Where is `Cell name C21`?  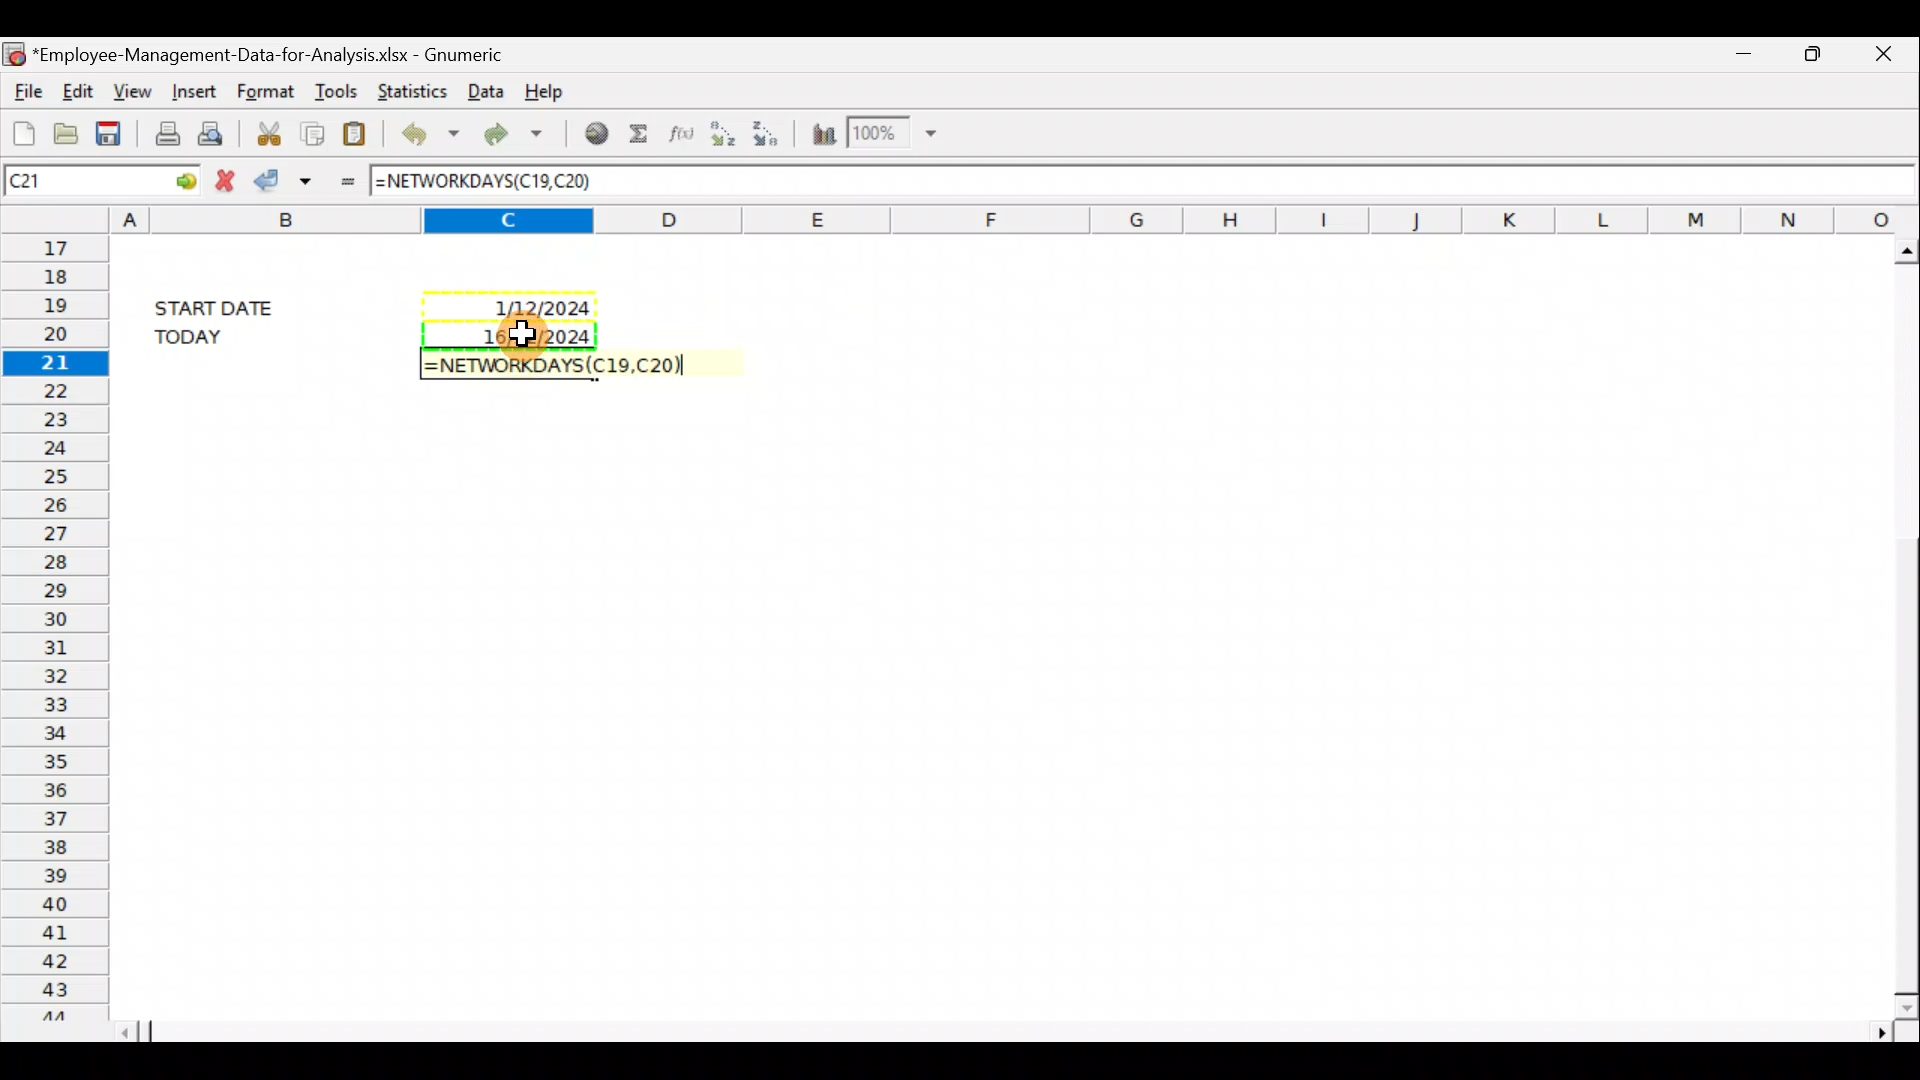 Cell name C21 is located at coordinates (64, 179).